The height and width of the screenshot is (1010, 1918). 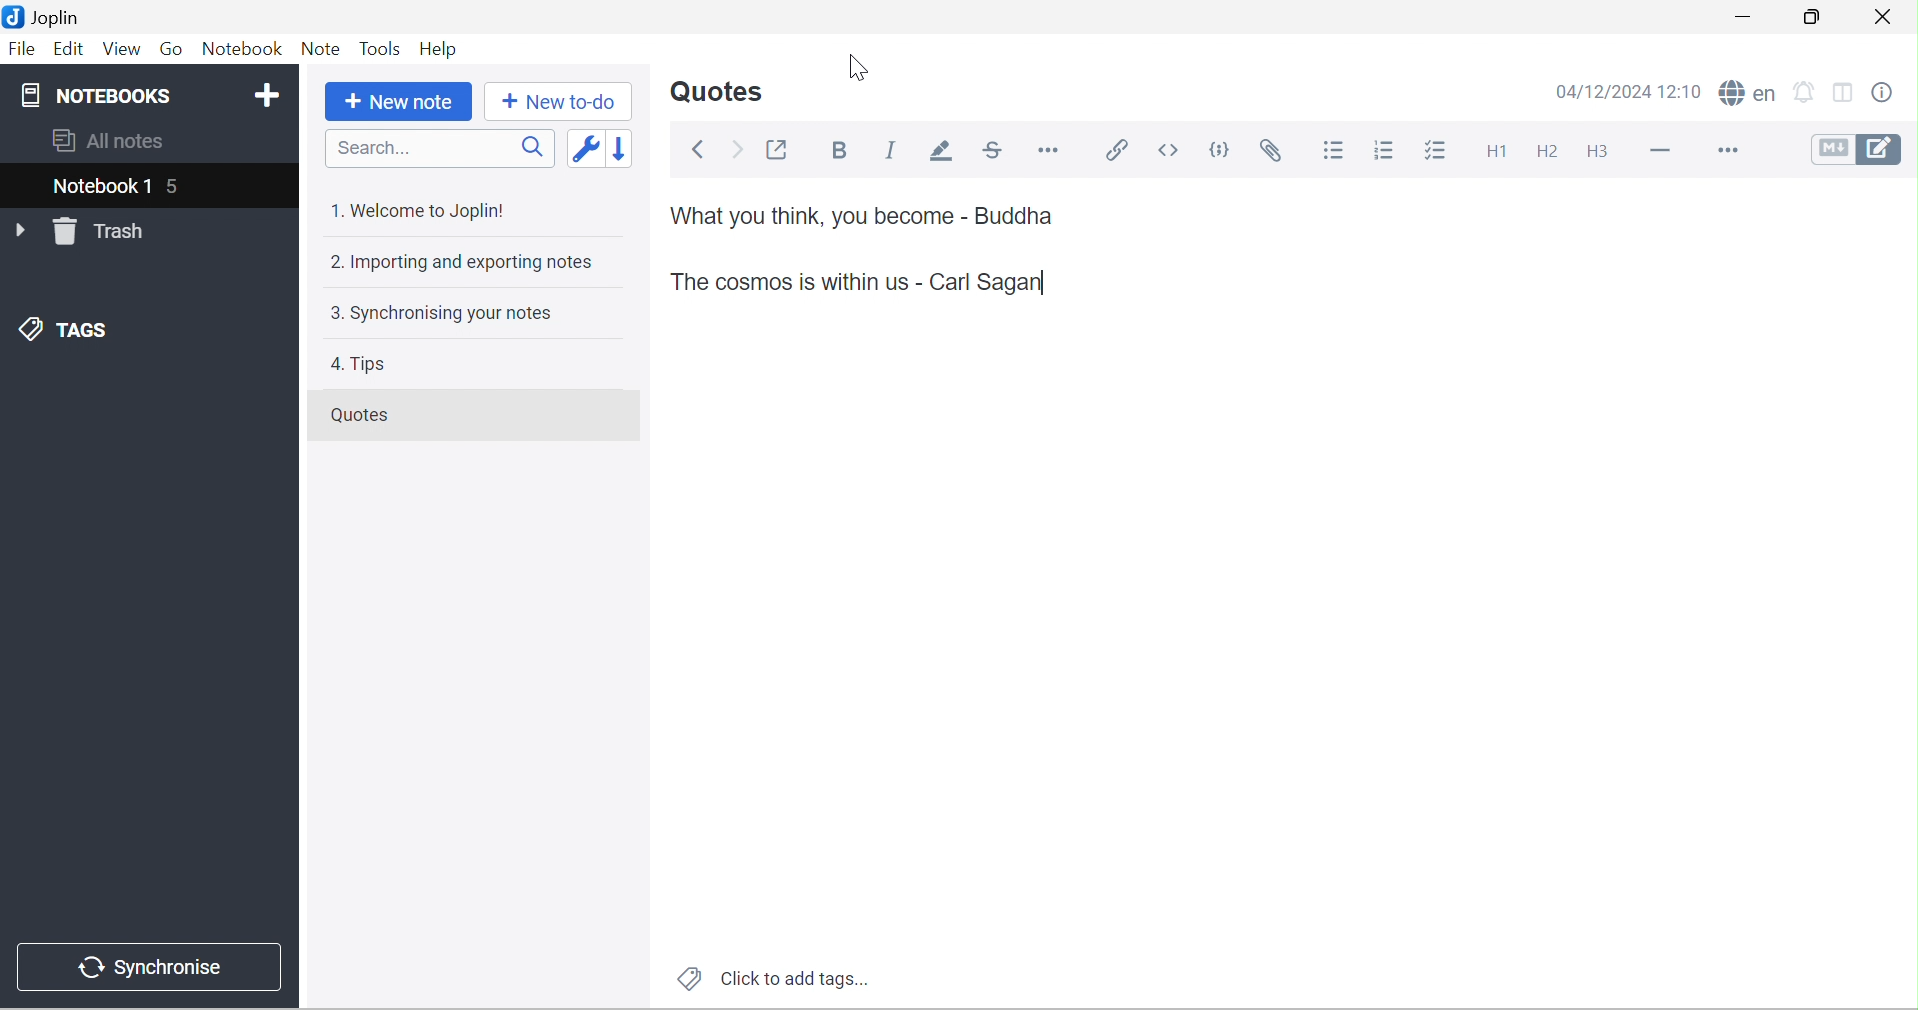 What do you see at coordinates (862, 283) in the screenshot?
I see `Quote` at bounding box center [862, 283].